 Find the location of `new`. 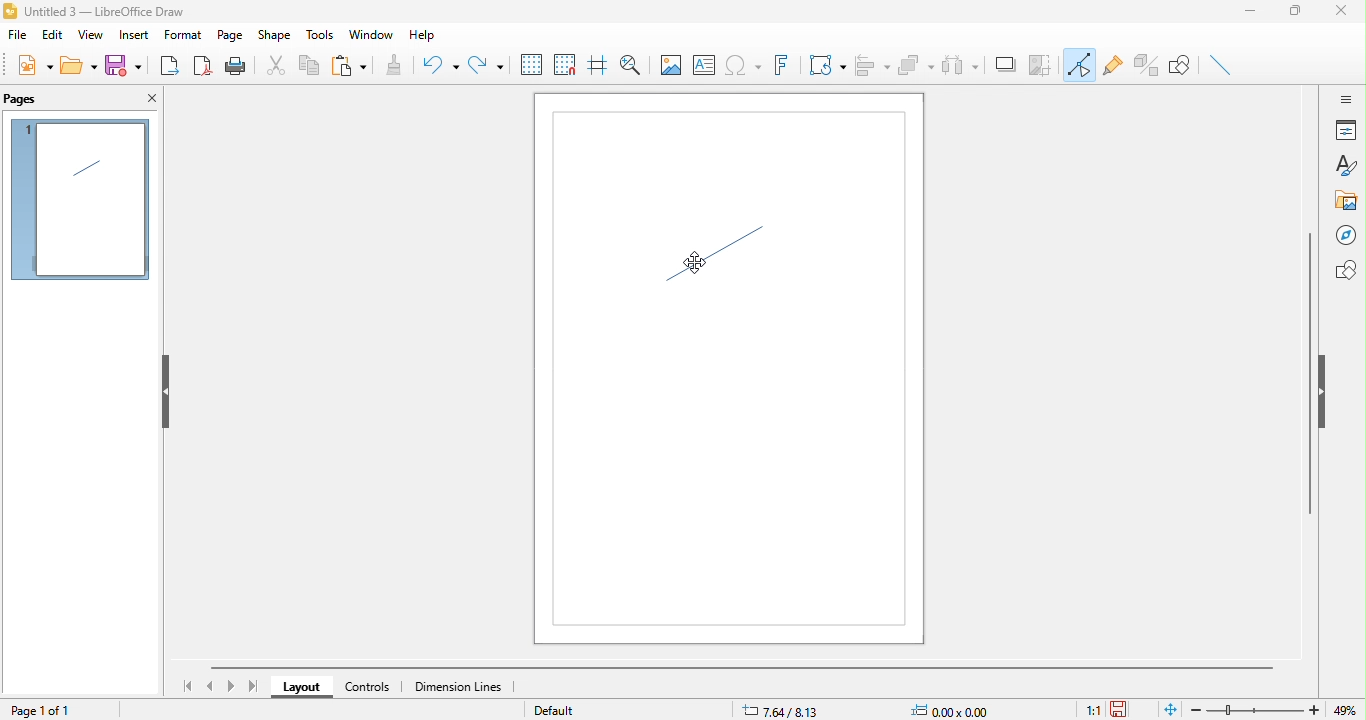

new is located at coordinates (32, 68).